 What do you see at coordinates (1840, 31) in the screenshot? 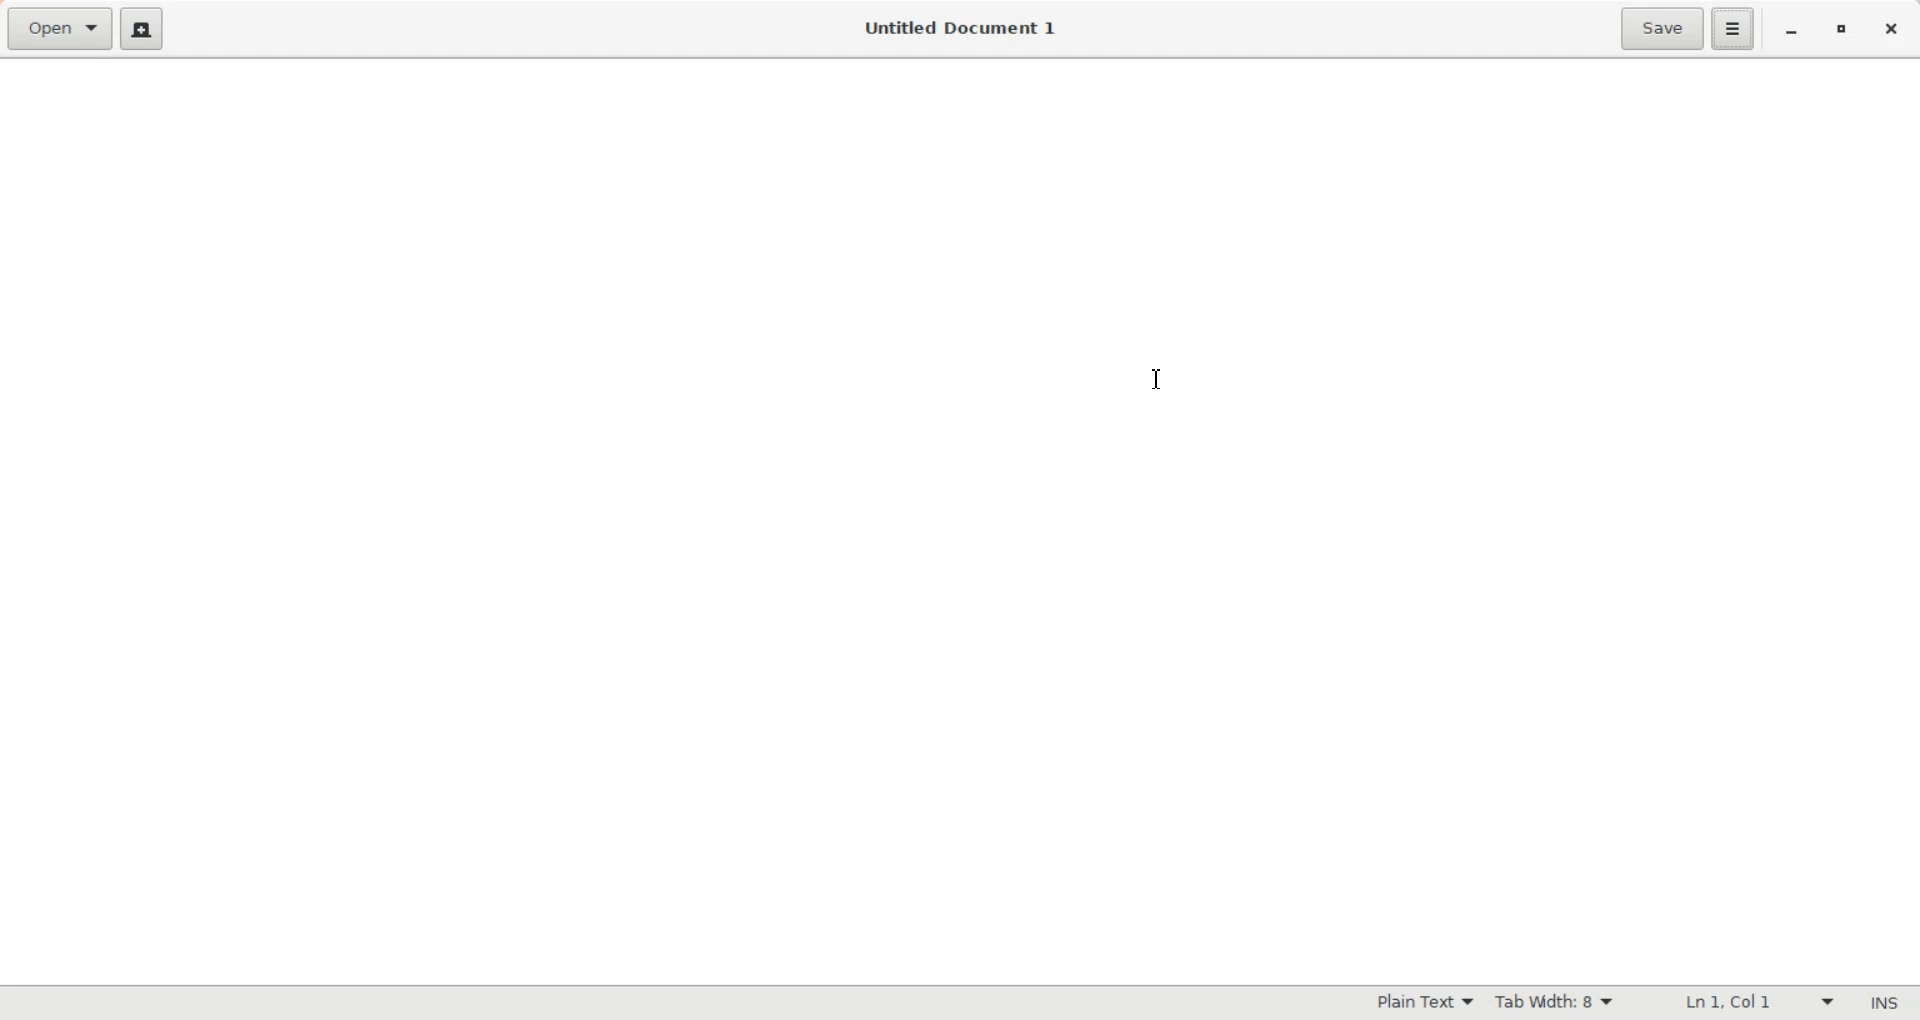
I see `Maximize` at bounding box center [1840, 31].